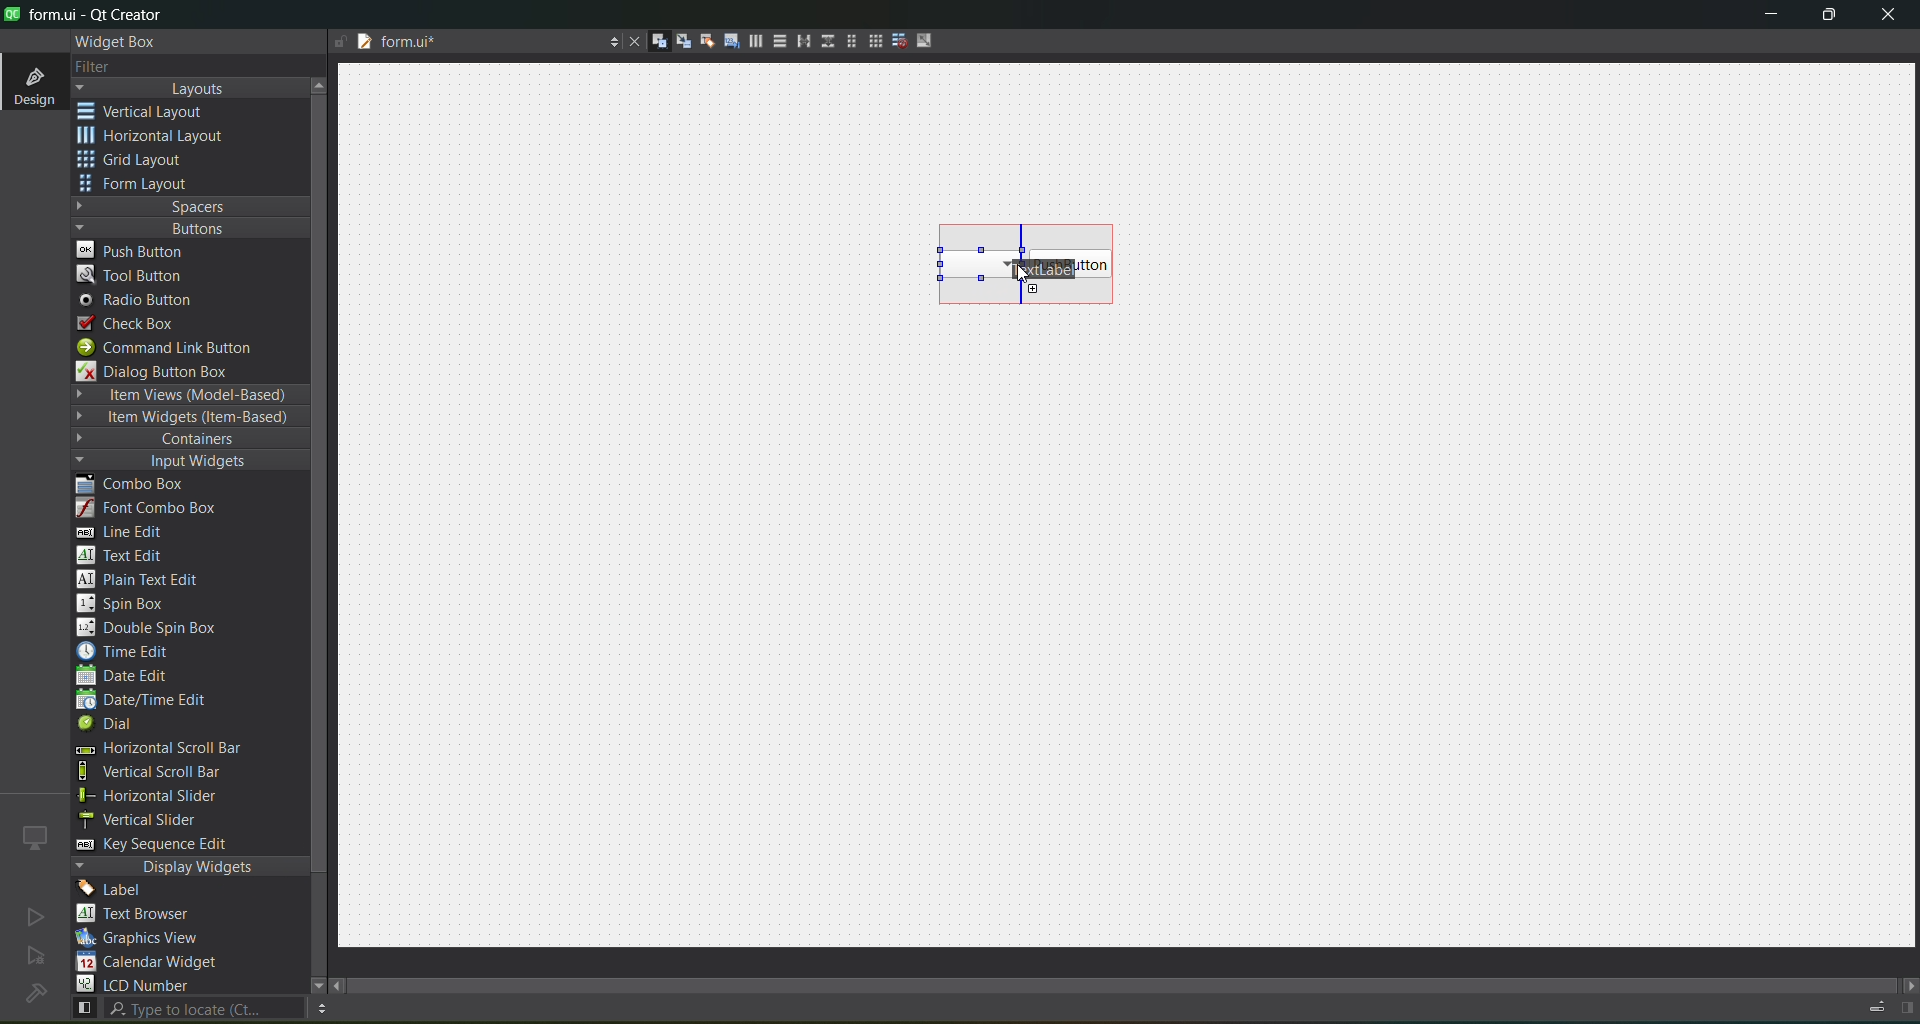  Describe the element at coordinates (172, 772) in the screenshot. I see `vertical scroll bar` at that location.